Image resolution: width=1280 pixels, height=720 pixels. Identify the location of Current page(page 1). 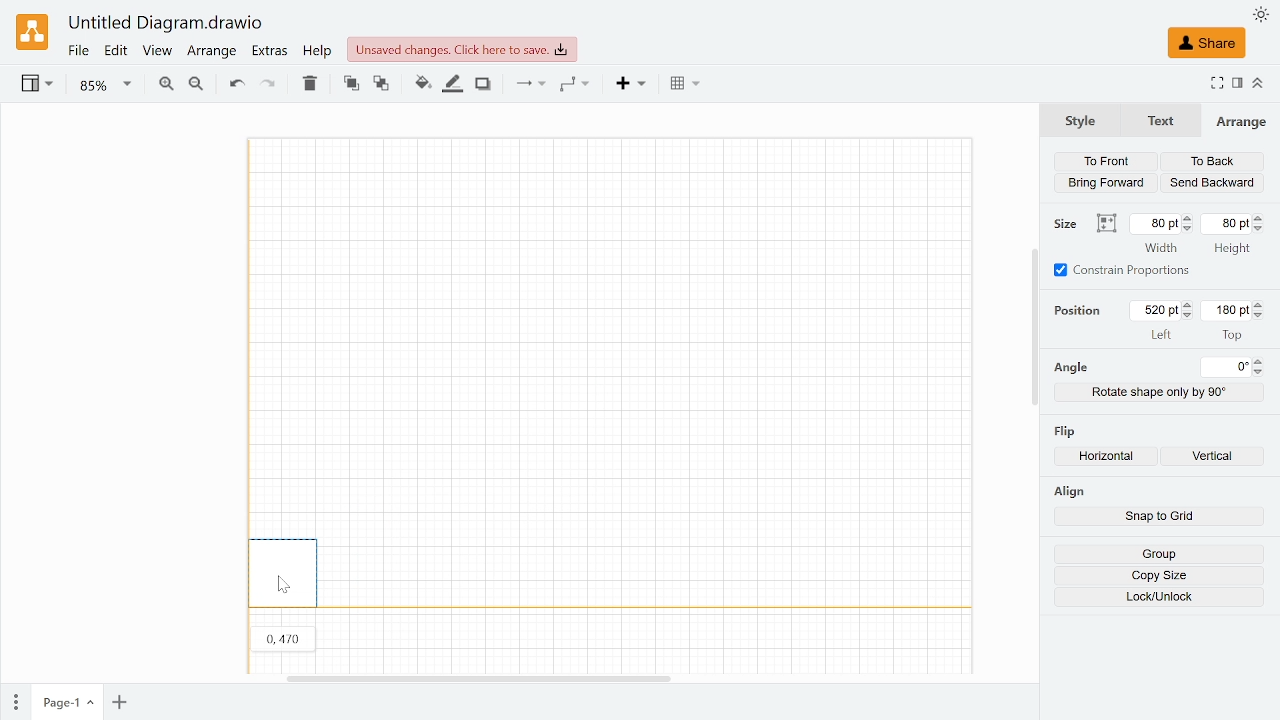
(65, 702).